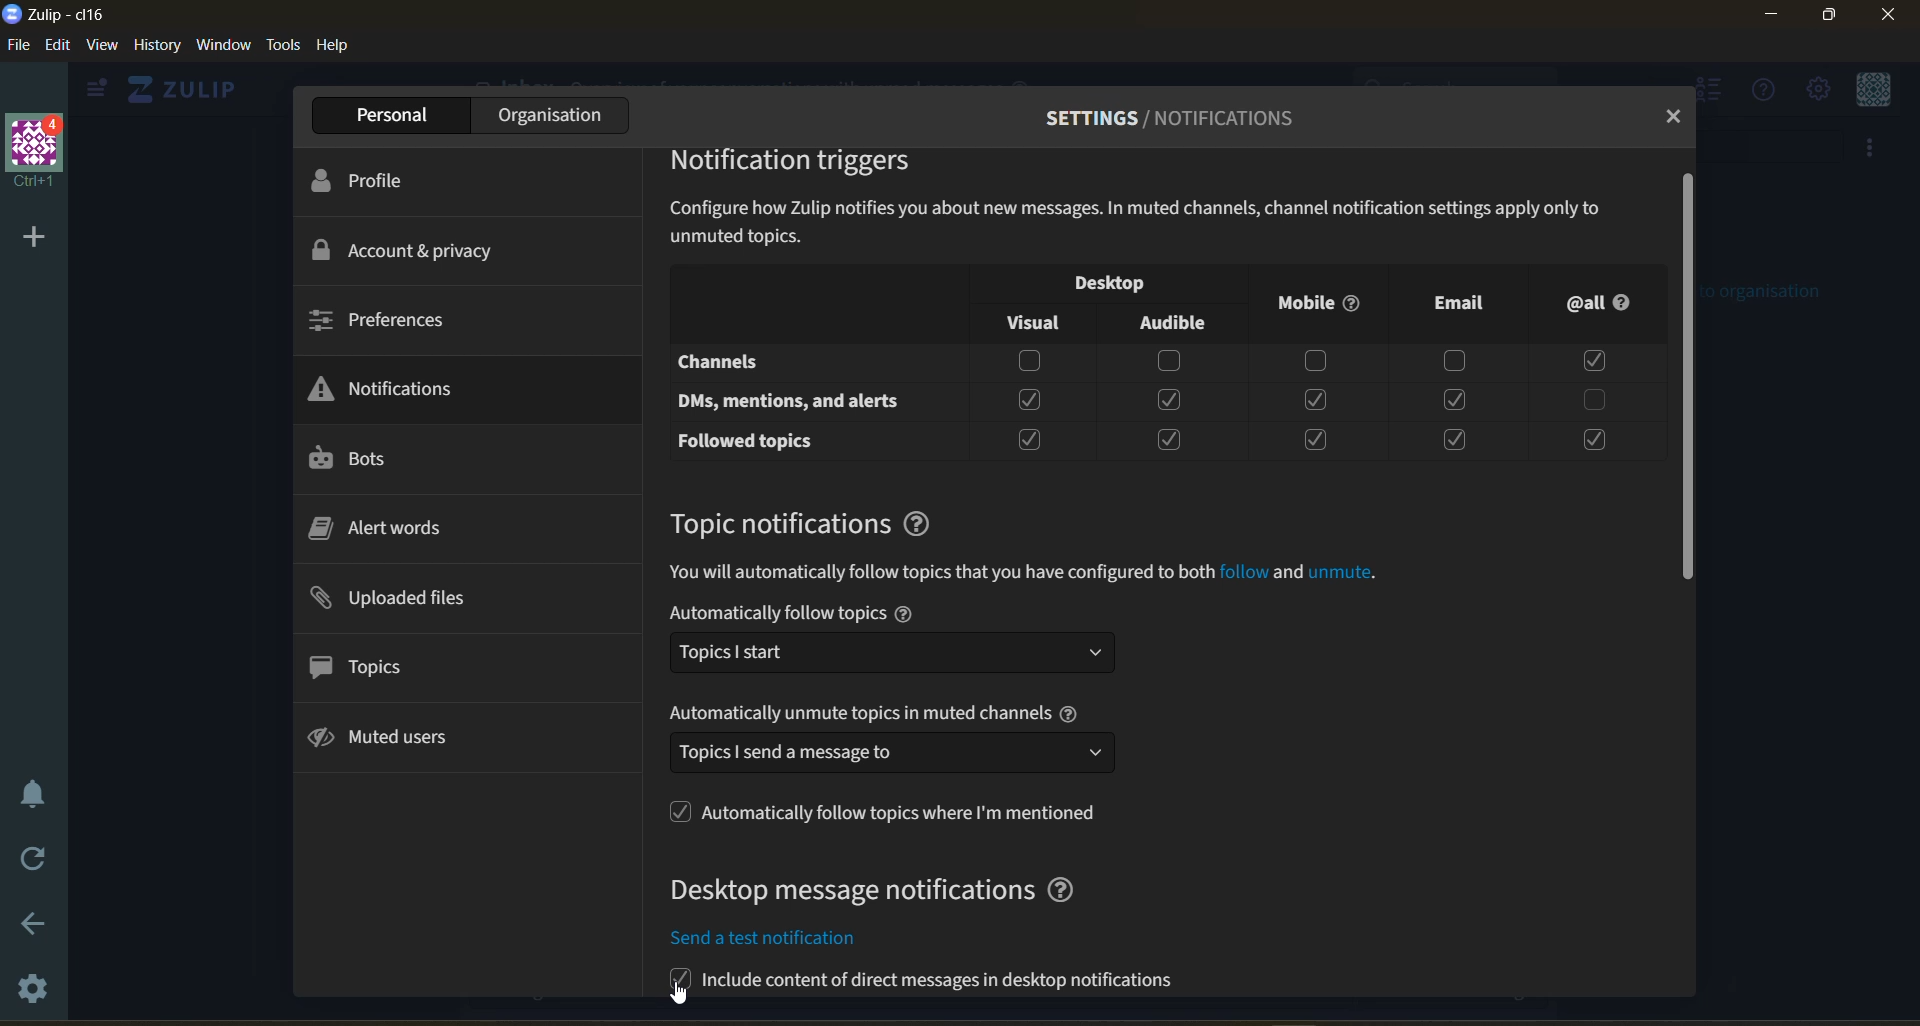 The image size is (1920, 1026). Describe the element at coordinates (1153, 221) in the screenshot. I see `information` at that location.